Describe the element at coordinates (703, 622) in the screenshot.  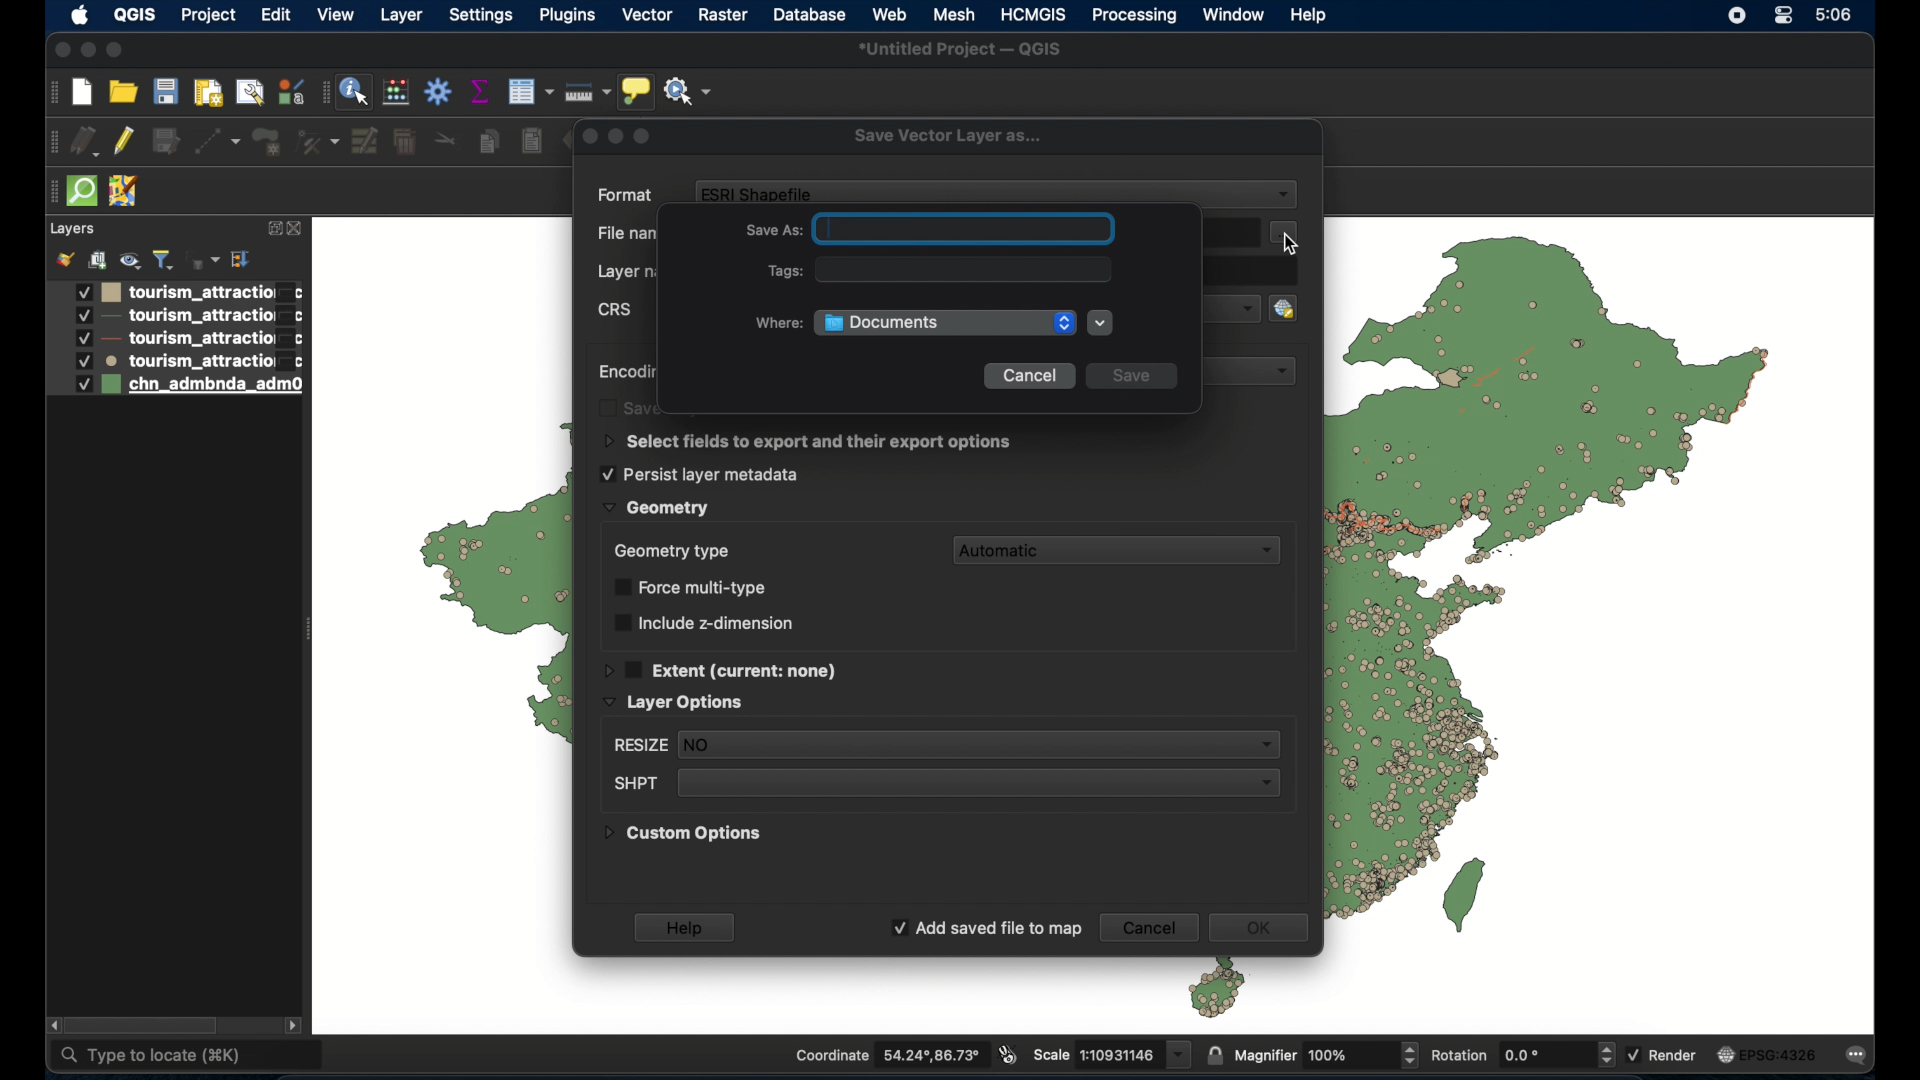
I see `include z dimension checkbox` at that location.